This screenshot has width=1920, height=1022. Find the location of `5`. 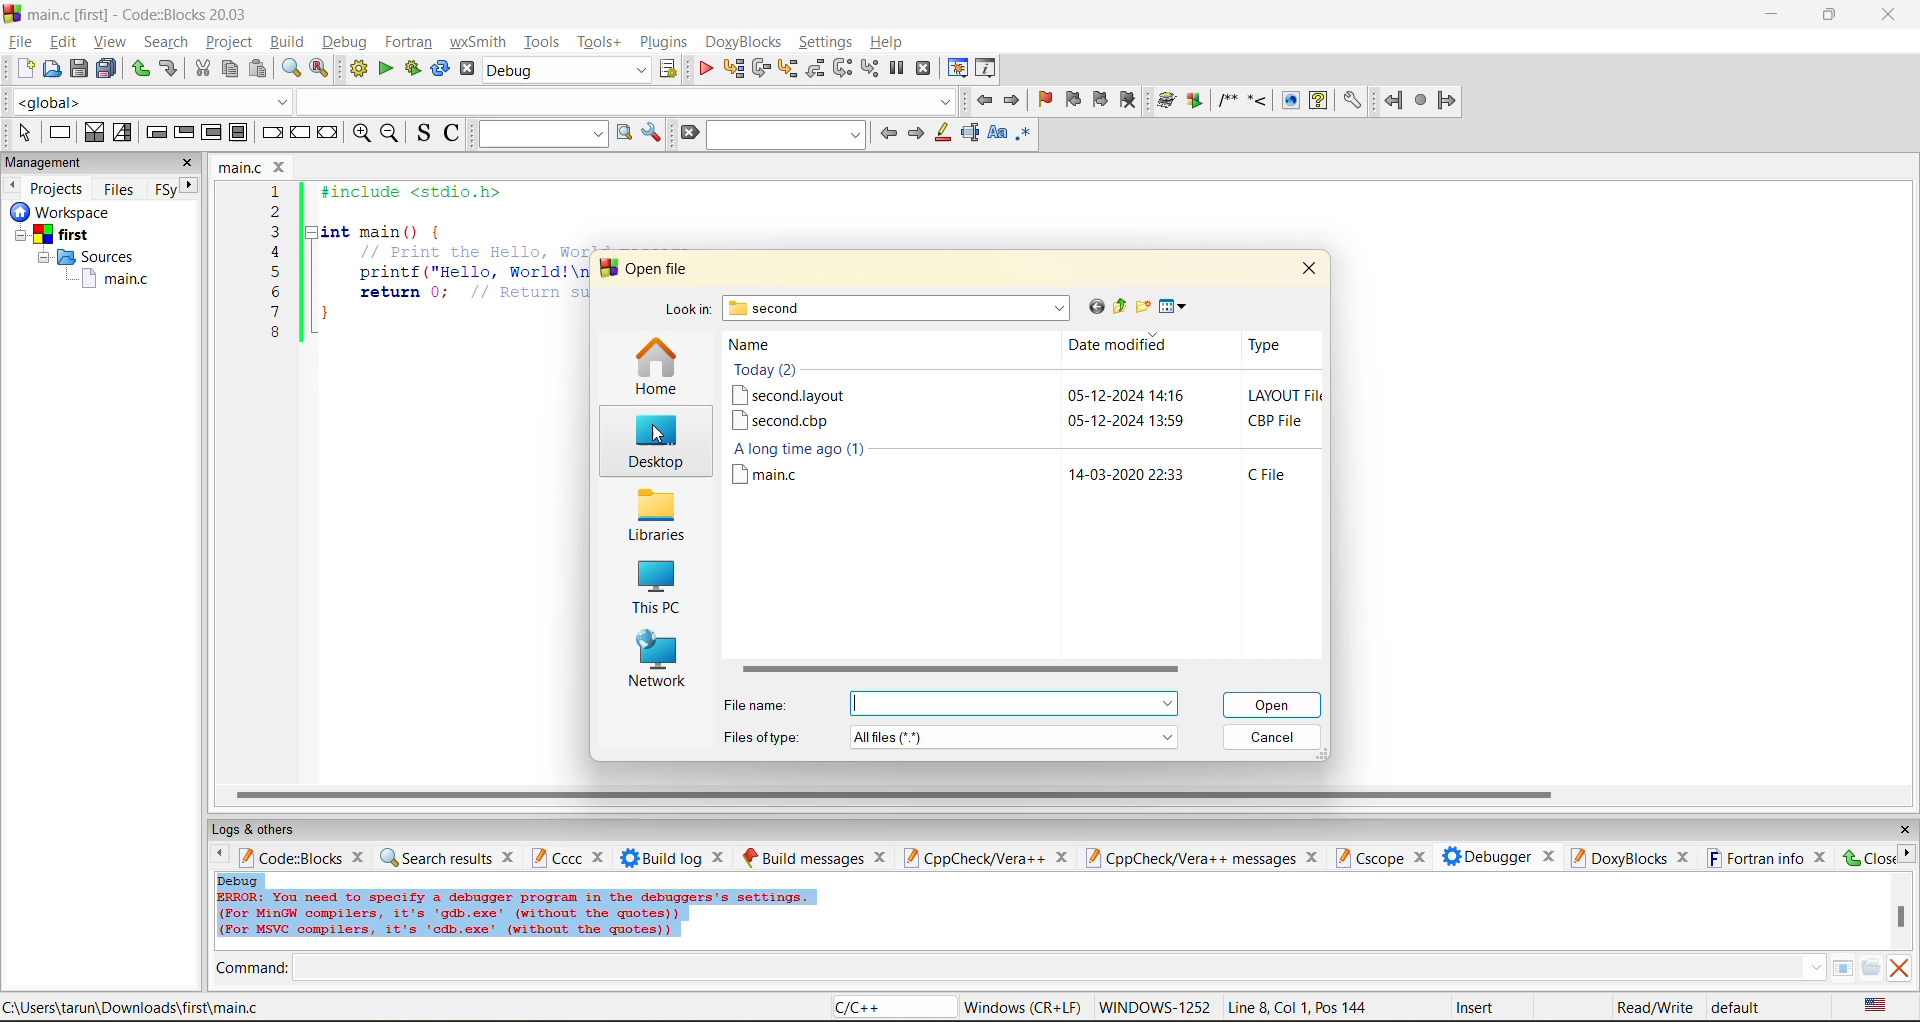

5 is located at coordinates (276, 271).